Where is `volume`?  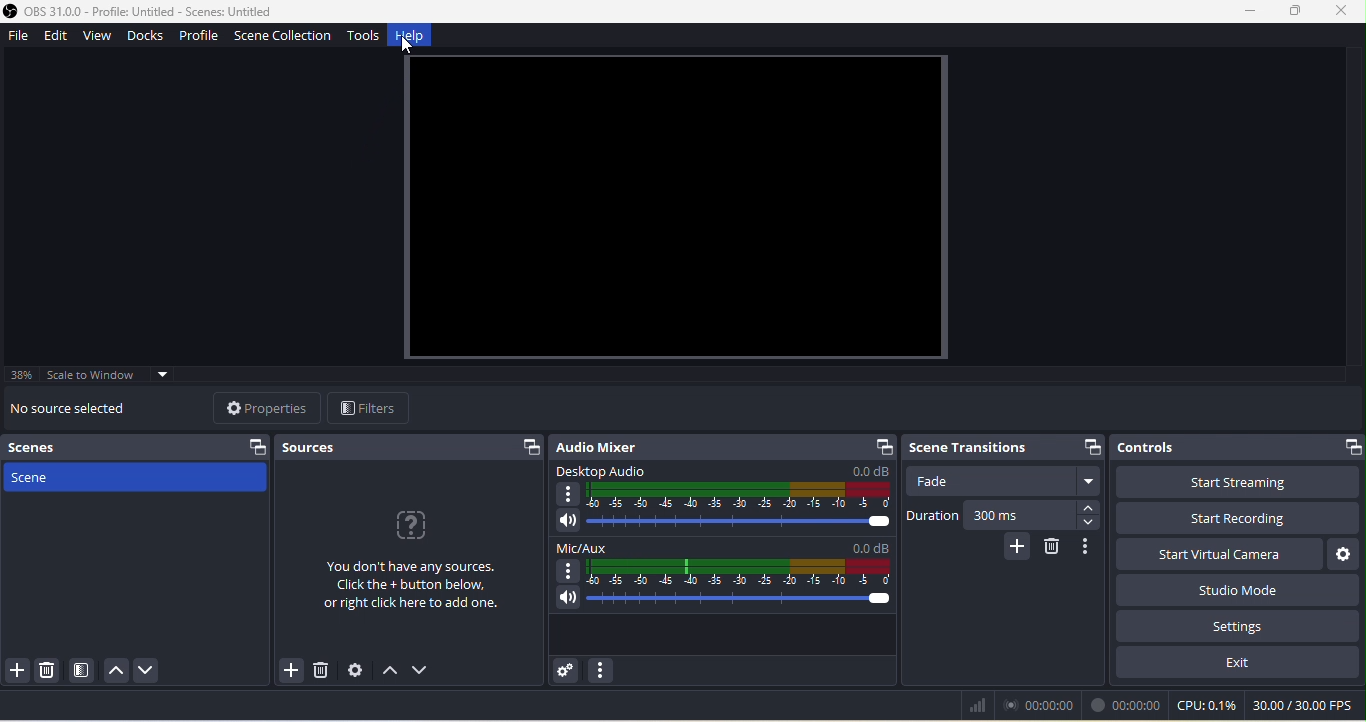
volume is located at coordinates (719, 524).